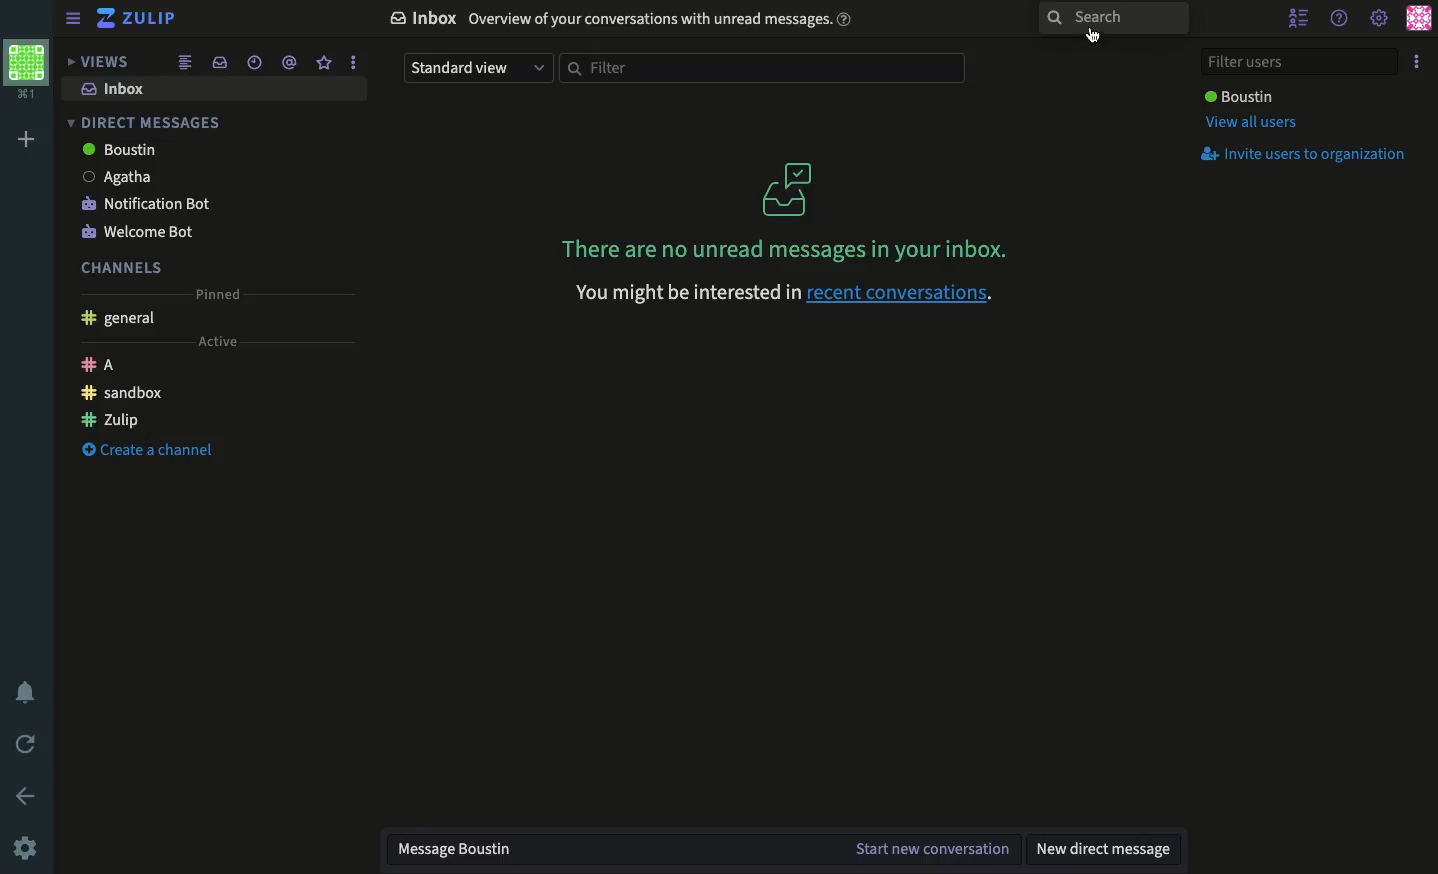 The width and height of the screenshot is (1438, 874). What do you see at coordinates (218, 294) in the screenshot?
I see `Pinned` at bounding box center [218, 294].